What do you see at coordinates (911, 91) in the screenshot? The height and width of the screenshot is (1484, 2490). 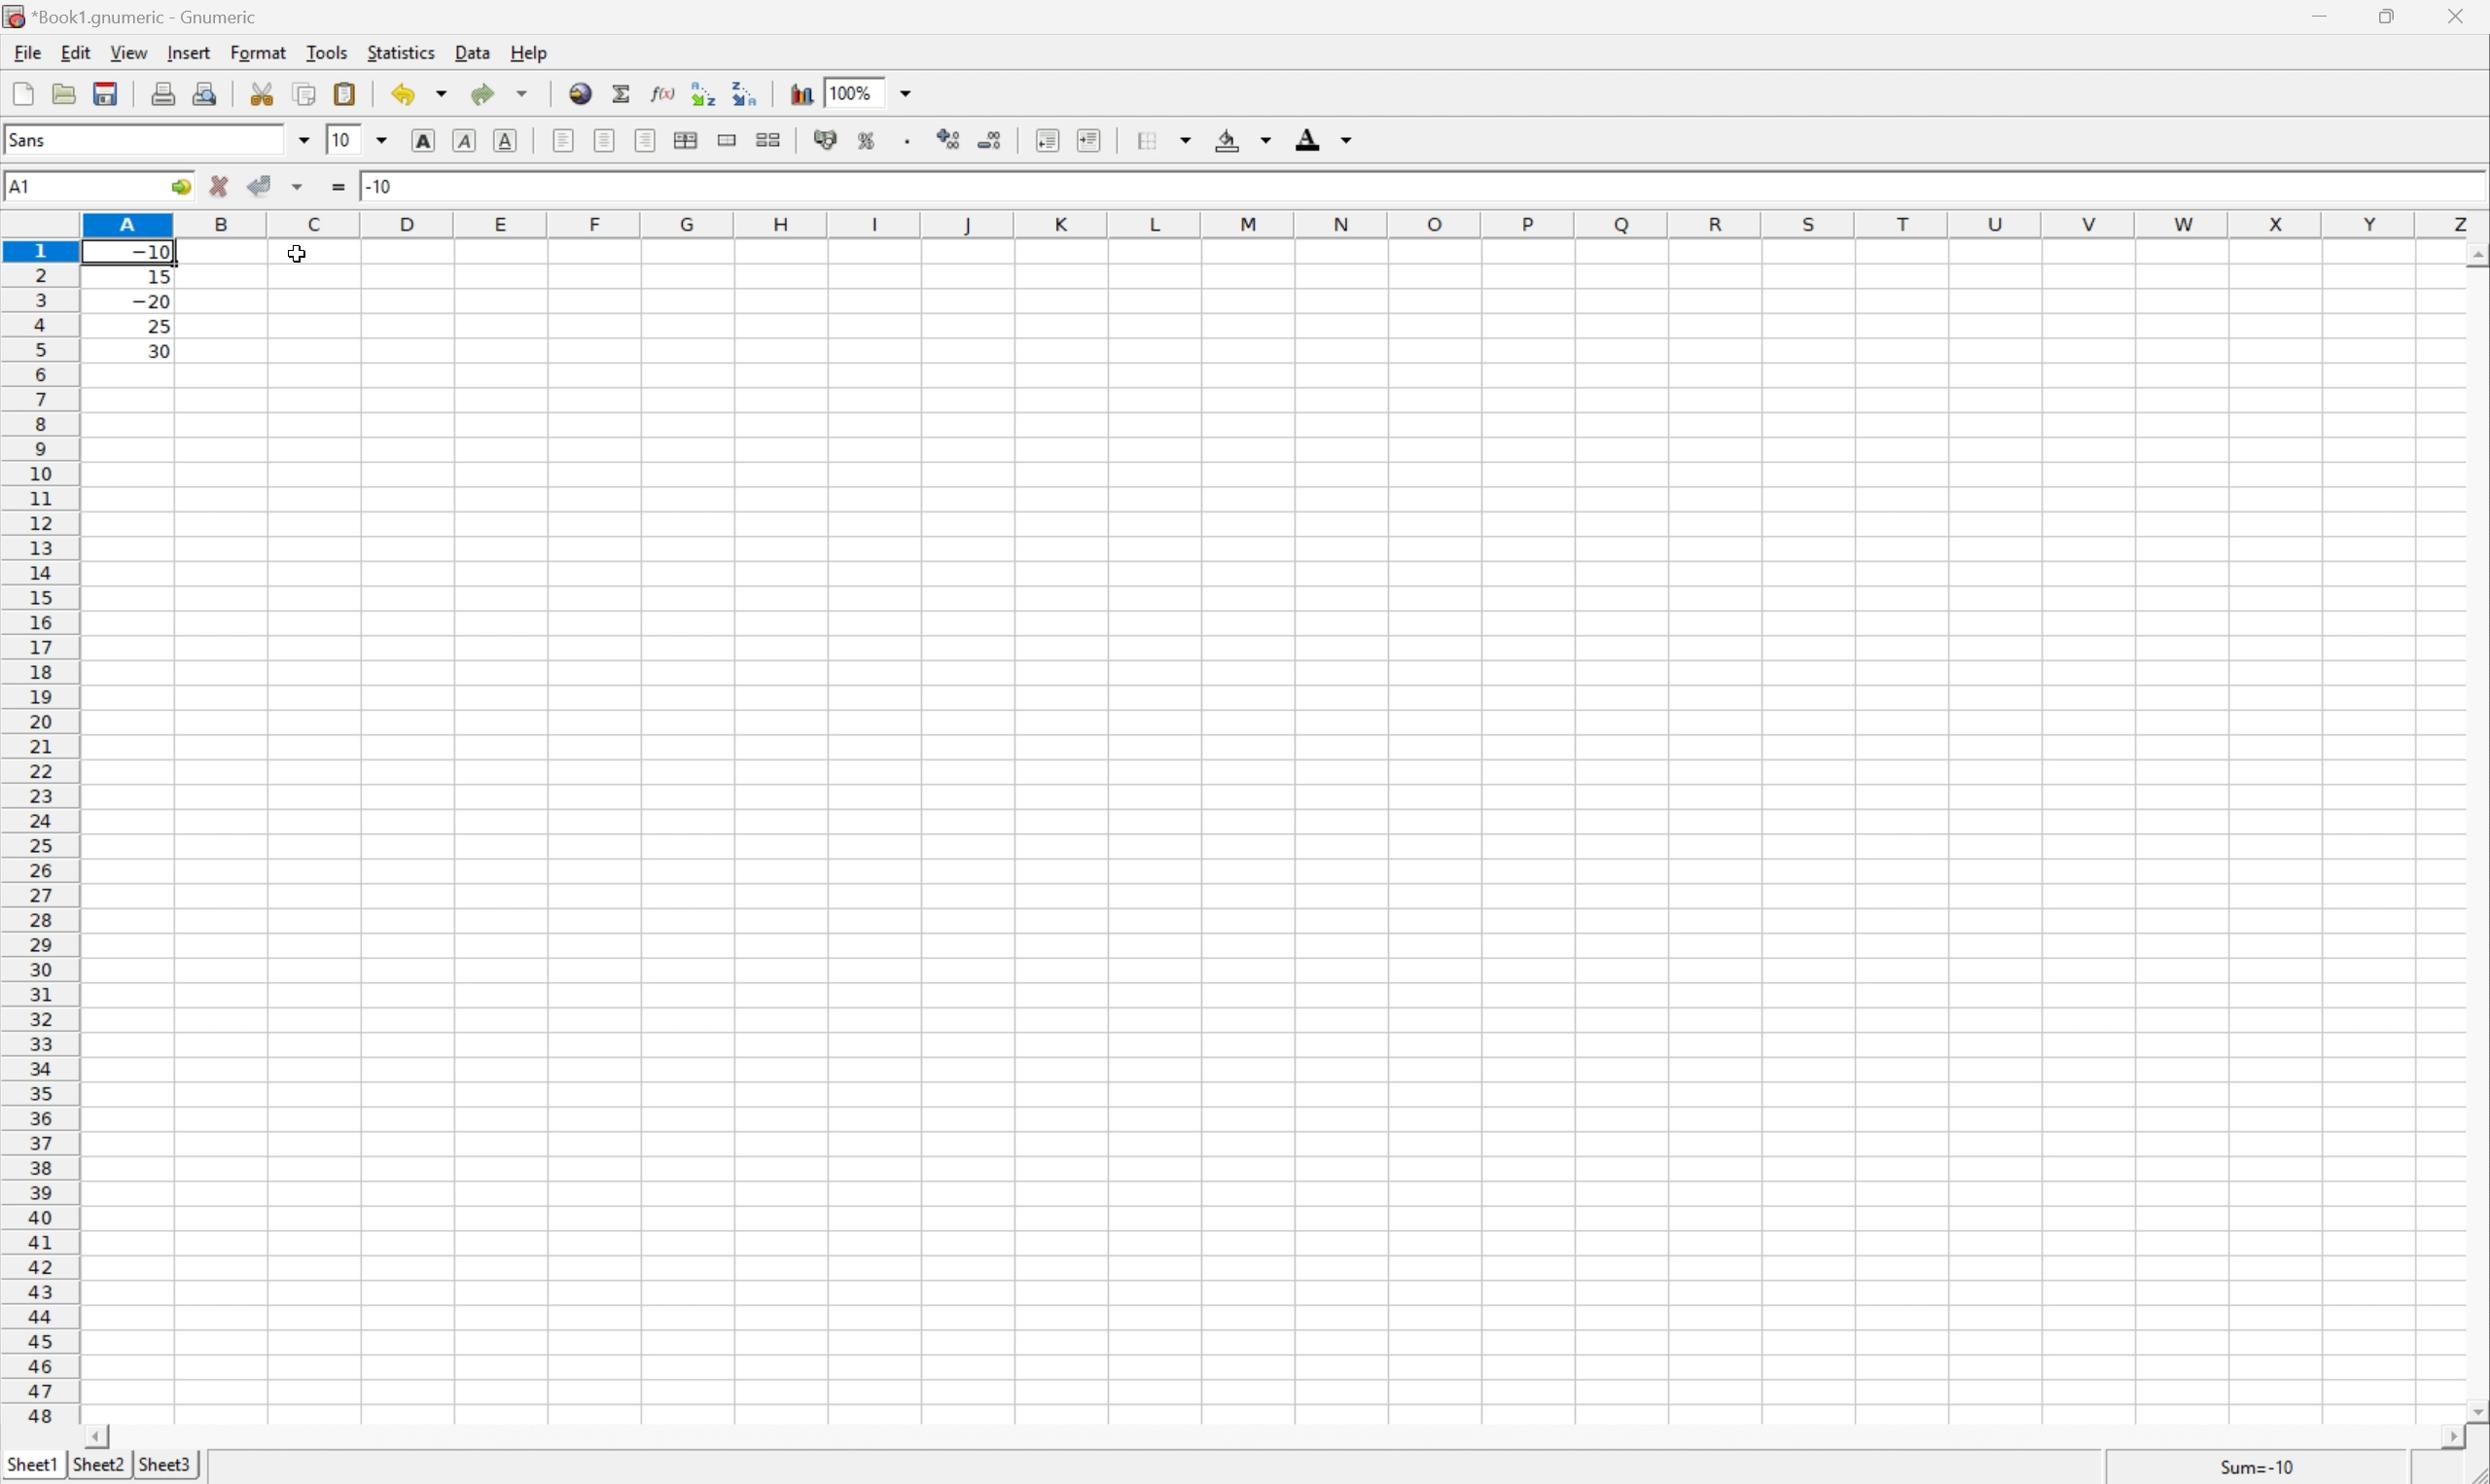 I see `Drop Down` at bounding box center [911, 91].